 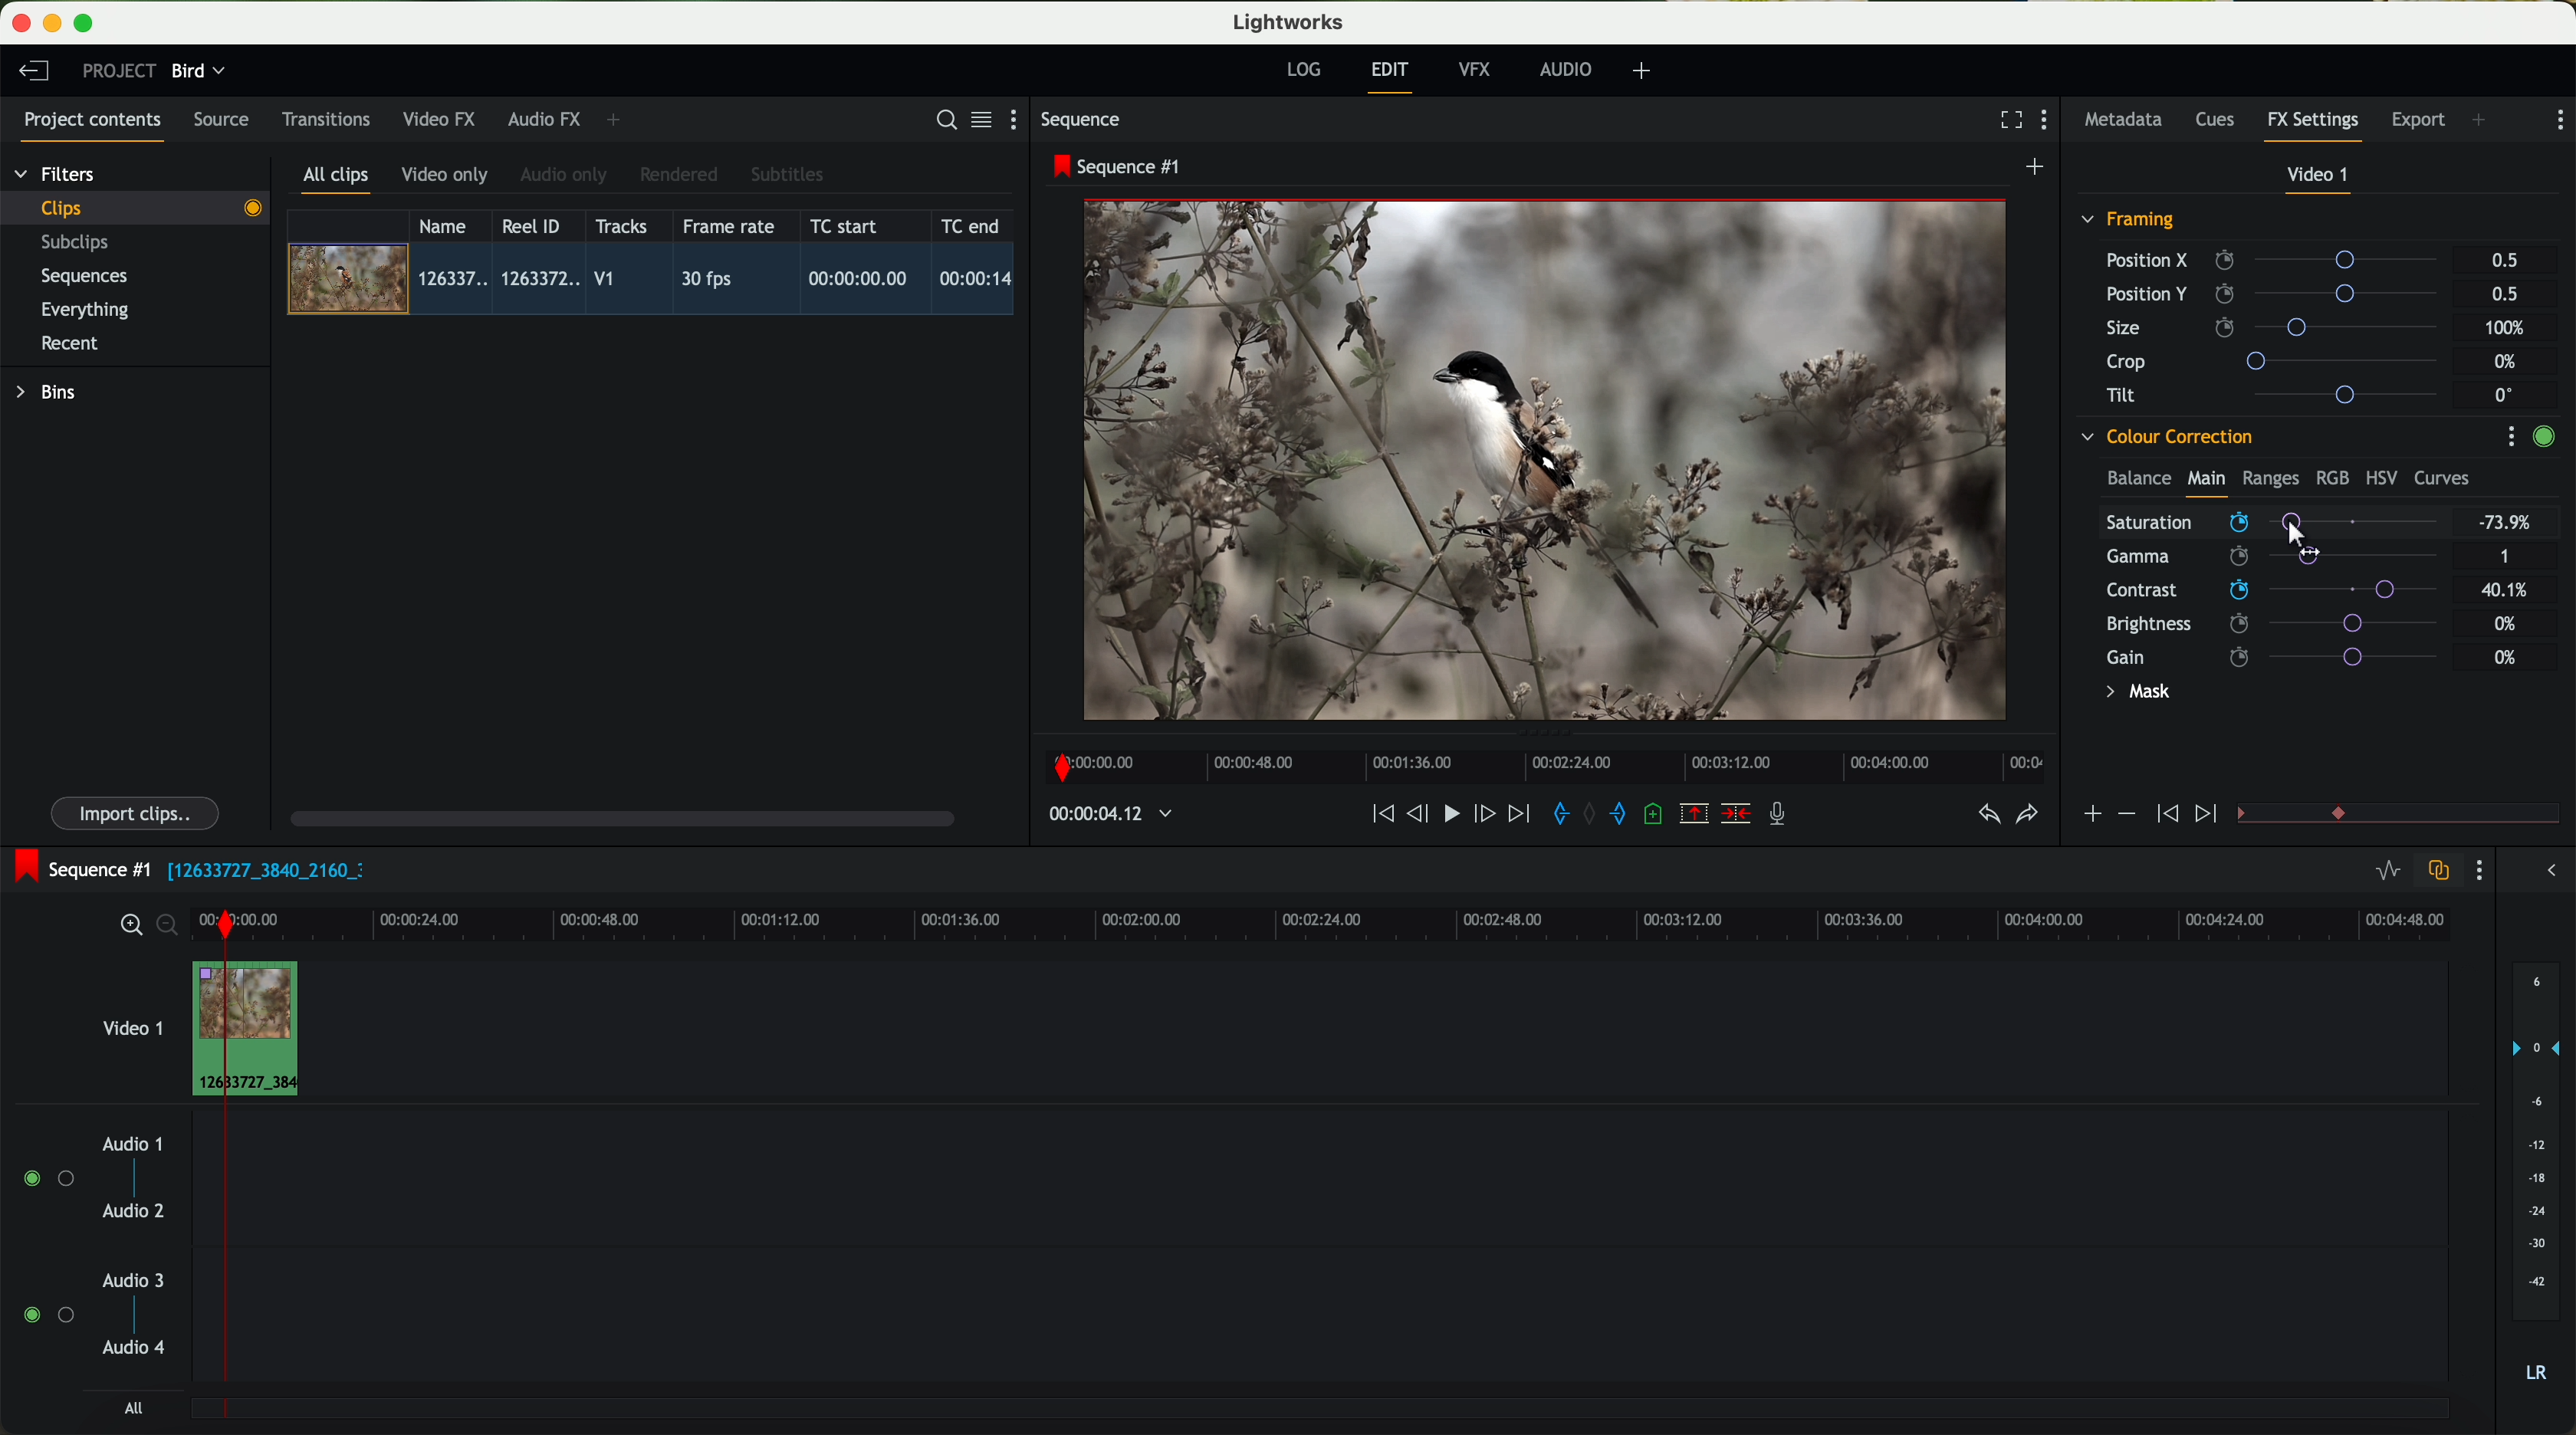 What do you see at coordinates (2284, 624) in the screenshot?
I see `brightness` at bounding box center [2284, 624].